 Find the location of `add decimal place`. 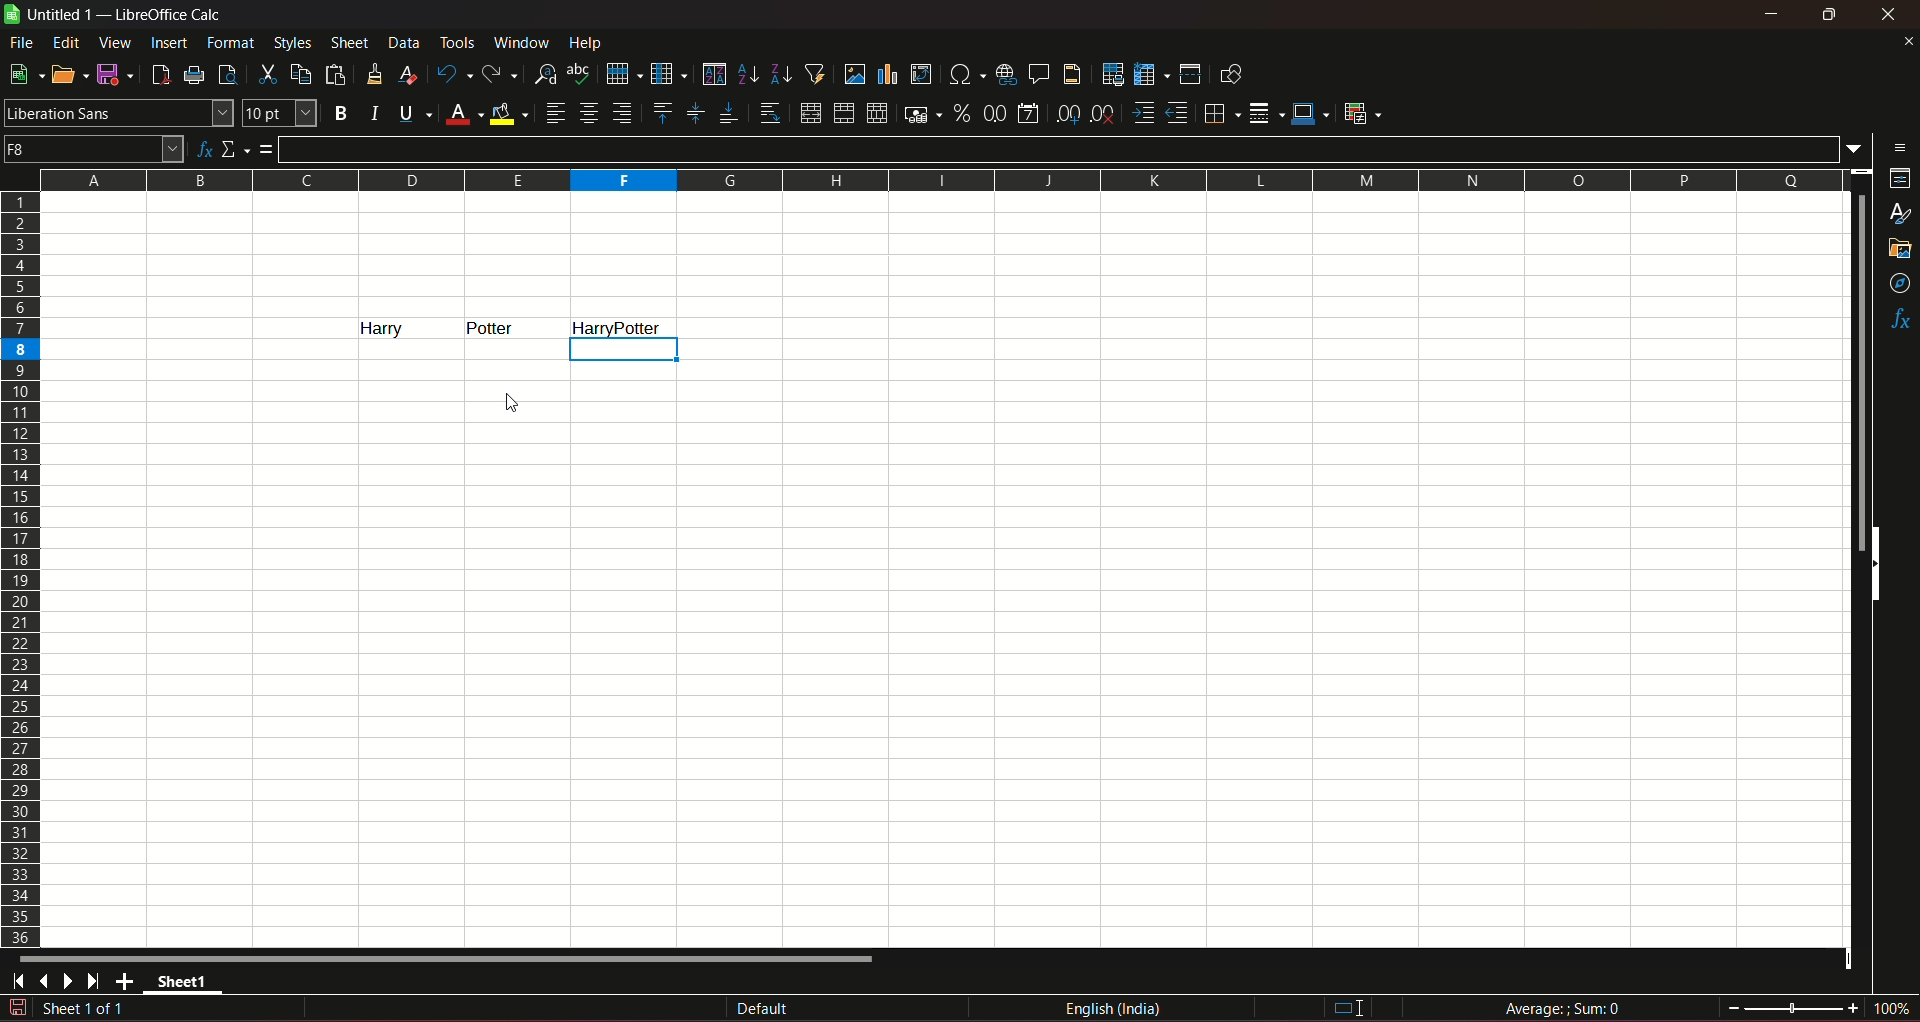

add decimal place is located at coordinates (1064, 114).